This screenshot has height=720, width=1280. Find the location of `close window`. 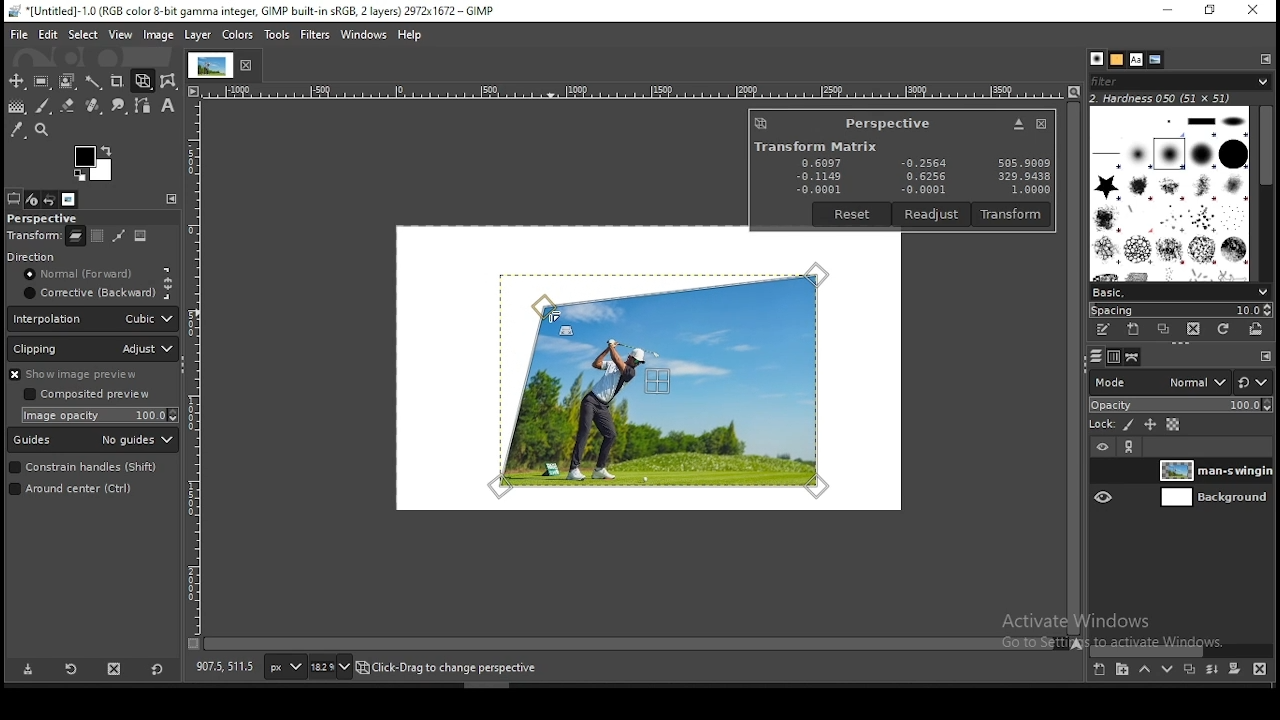

close window is located at coordinates (1040, 124).